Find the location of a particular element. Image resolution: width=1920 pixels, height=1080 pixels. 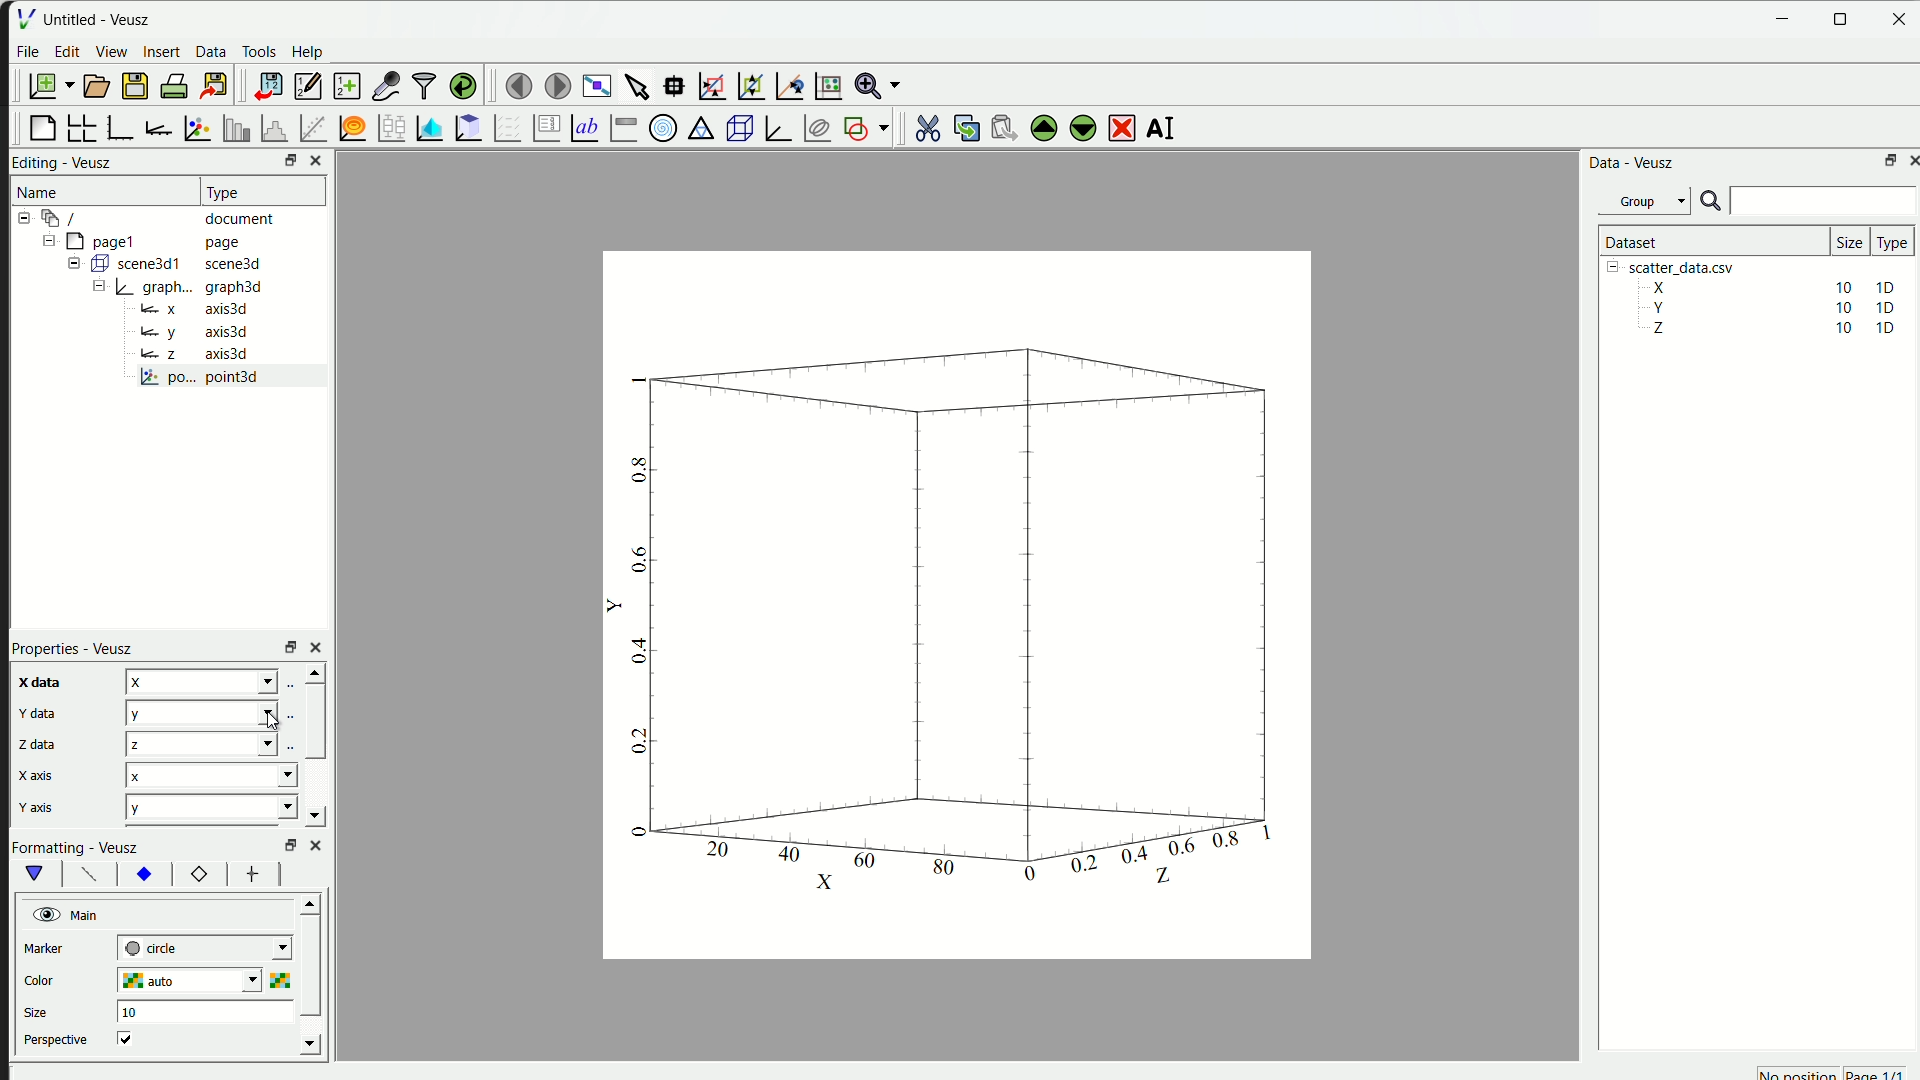

resize is located at coordinates (283, 162).